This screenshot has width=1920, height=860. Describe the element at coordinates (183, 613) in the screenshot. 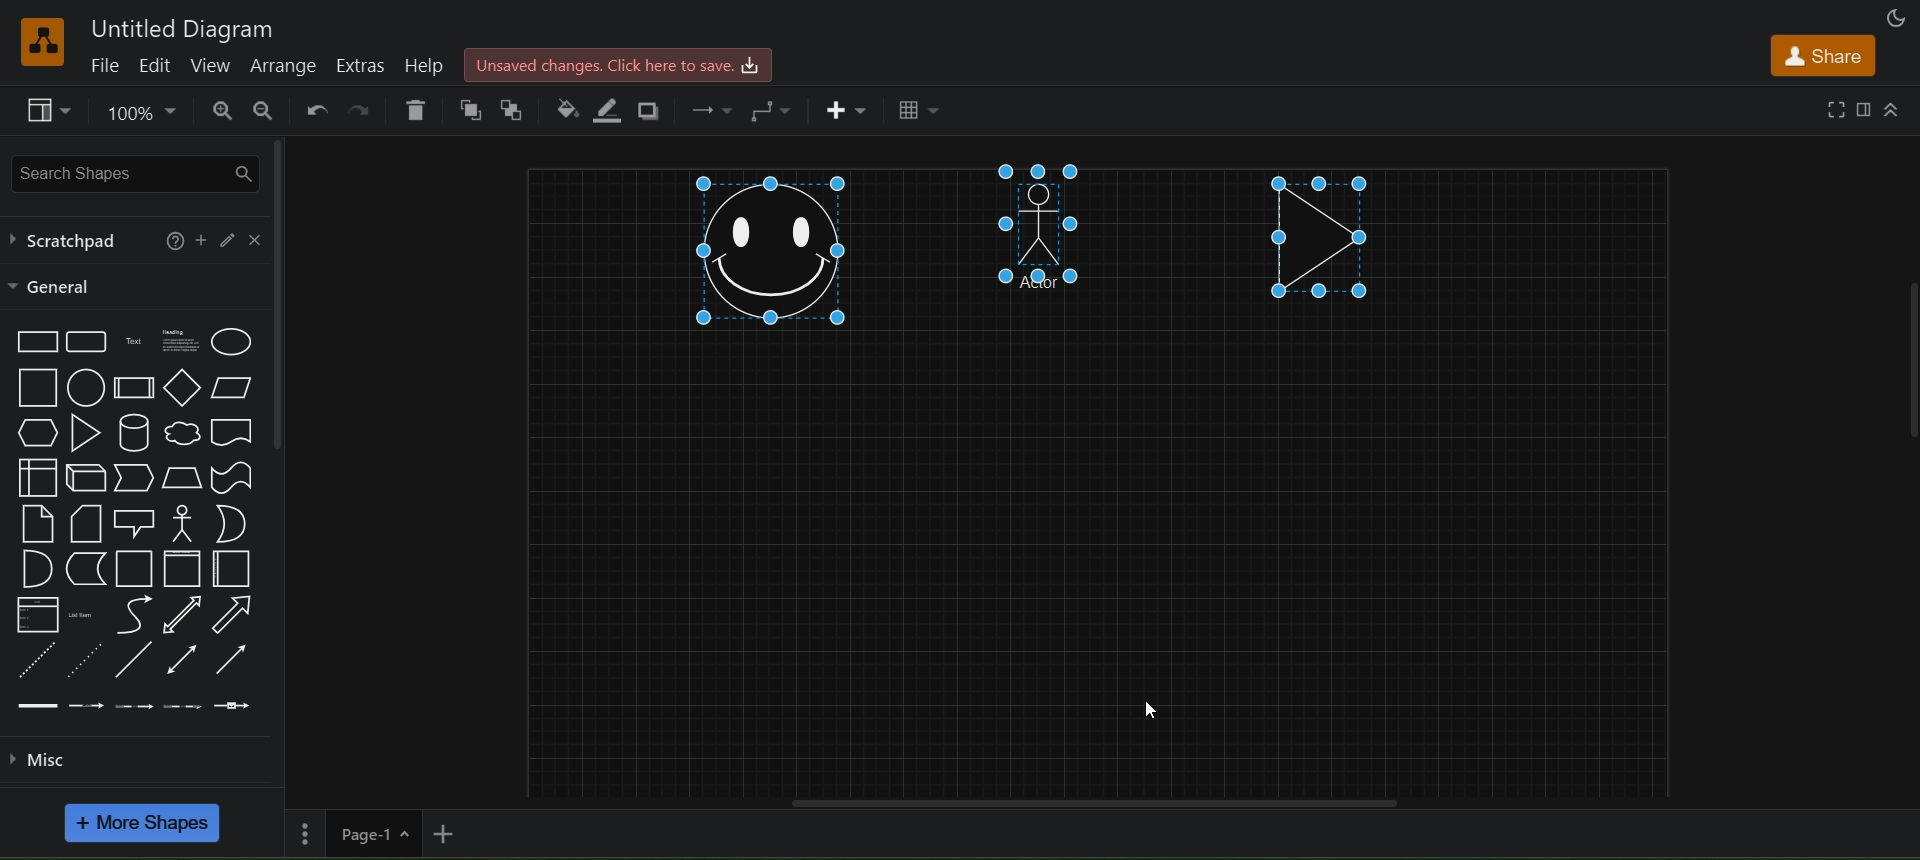

I see `bidirectional arrow` at that location.